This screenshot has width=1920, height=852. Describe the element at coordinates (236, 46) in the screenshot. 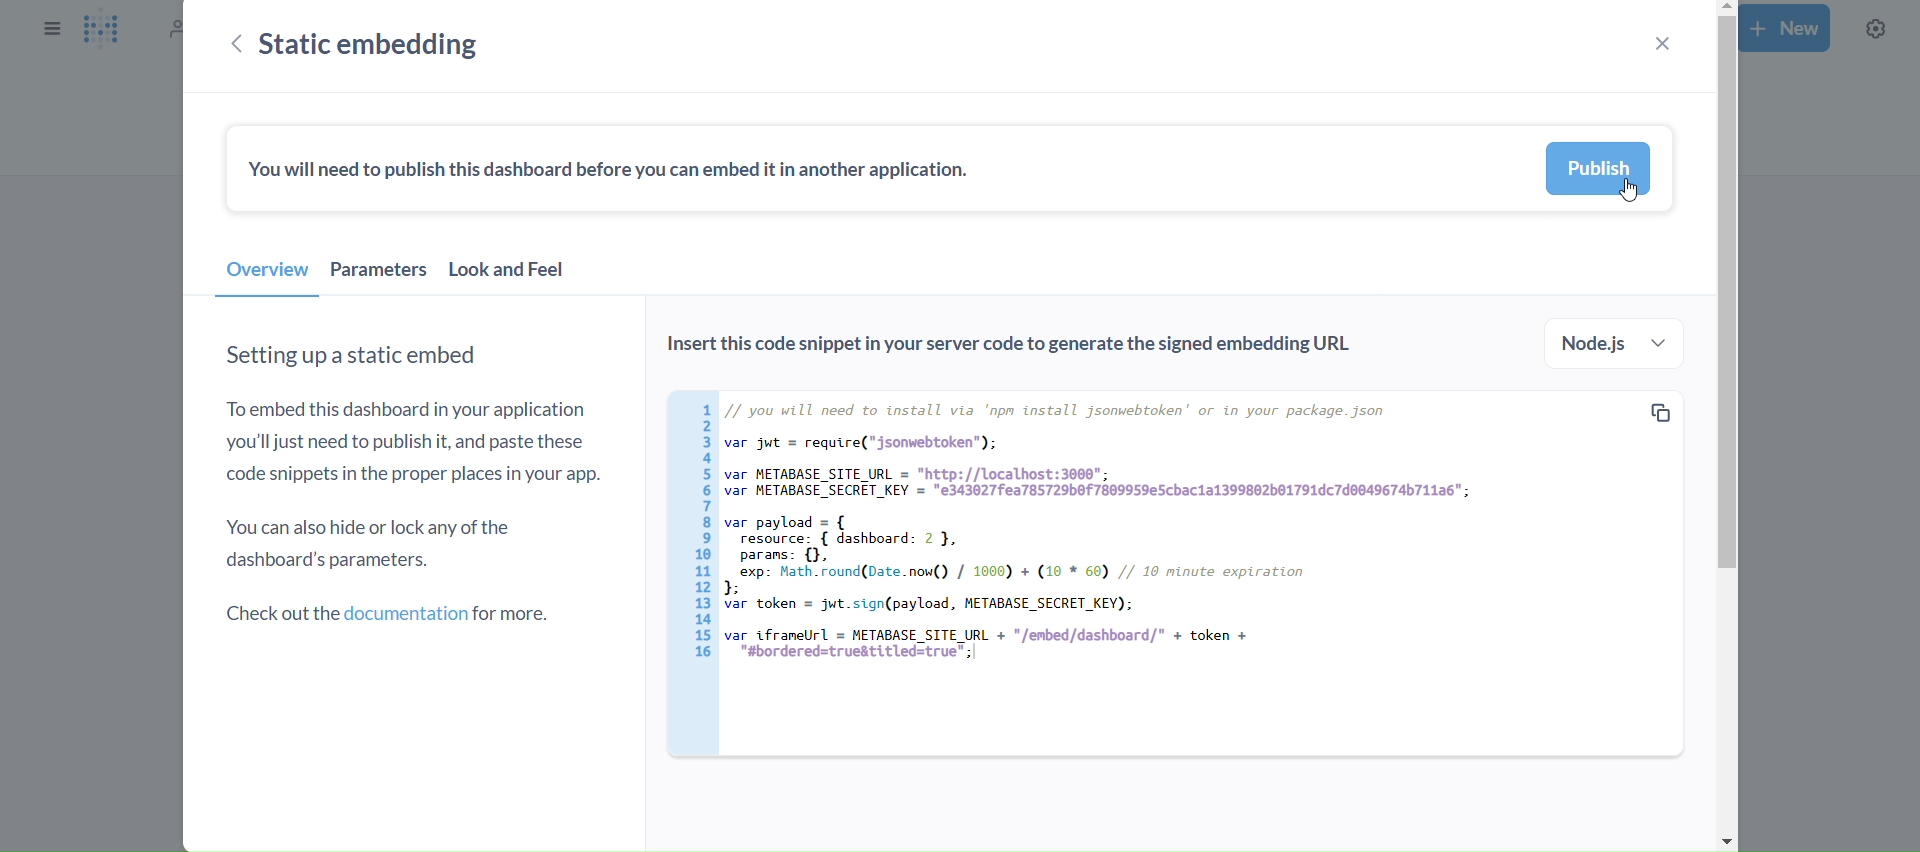

I see `back` at that location.